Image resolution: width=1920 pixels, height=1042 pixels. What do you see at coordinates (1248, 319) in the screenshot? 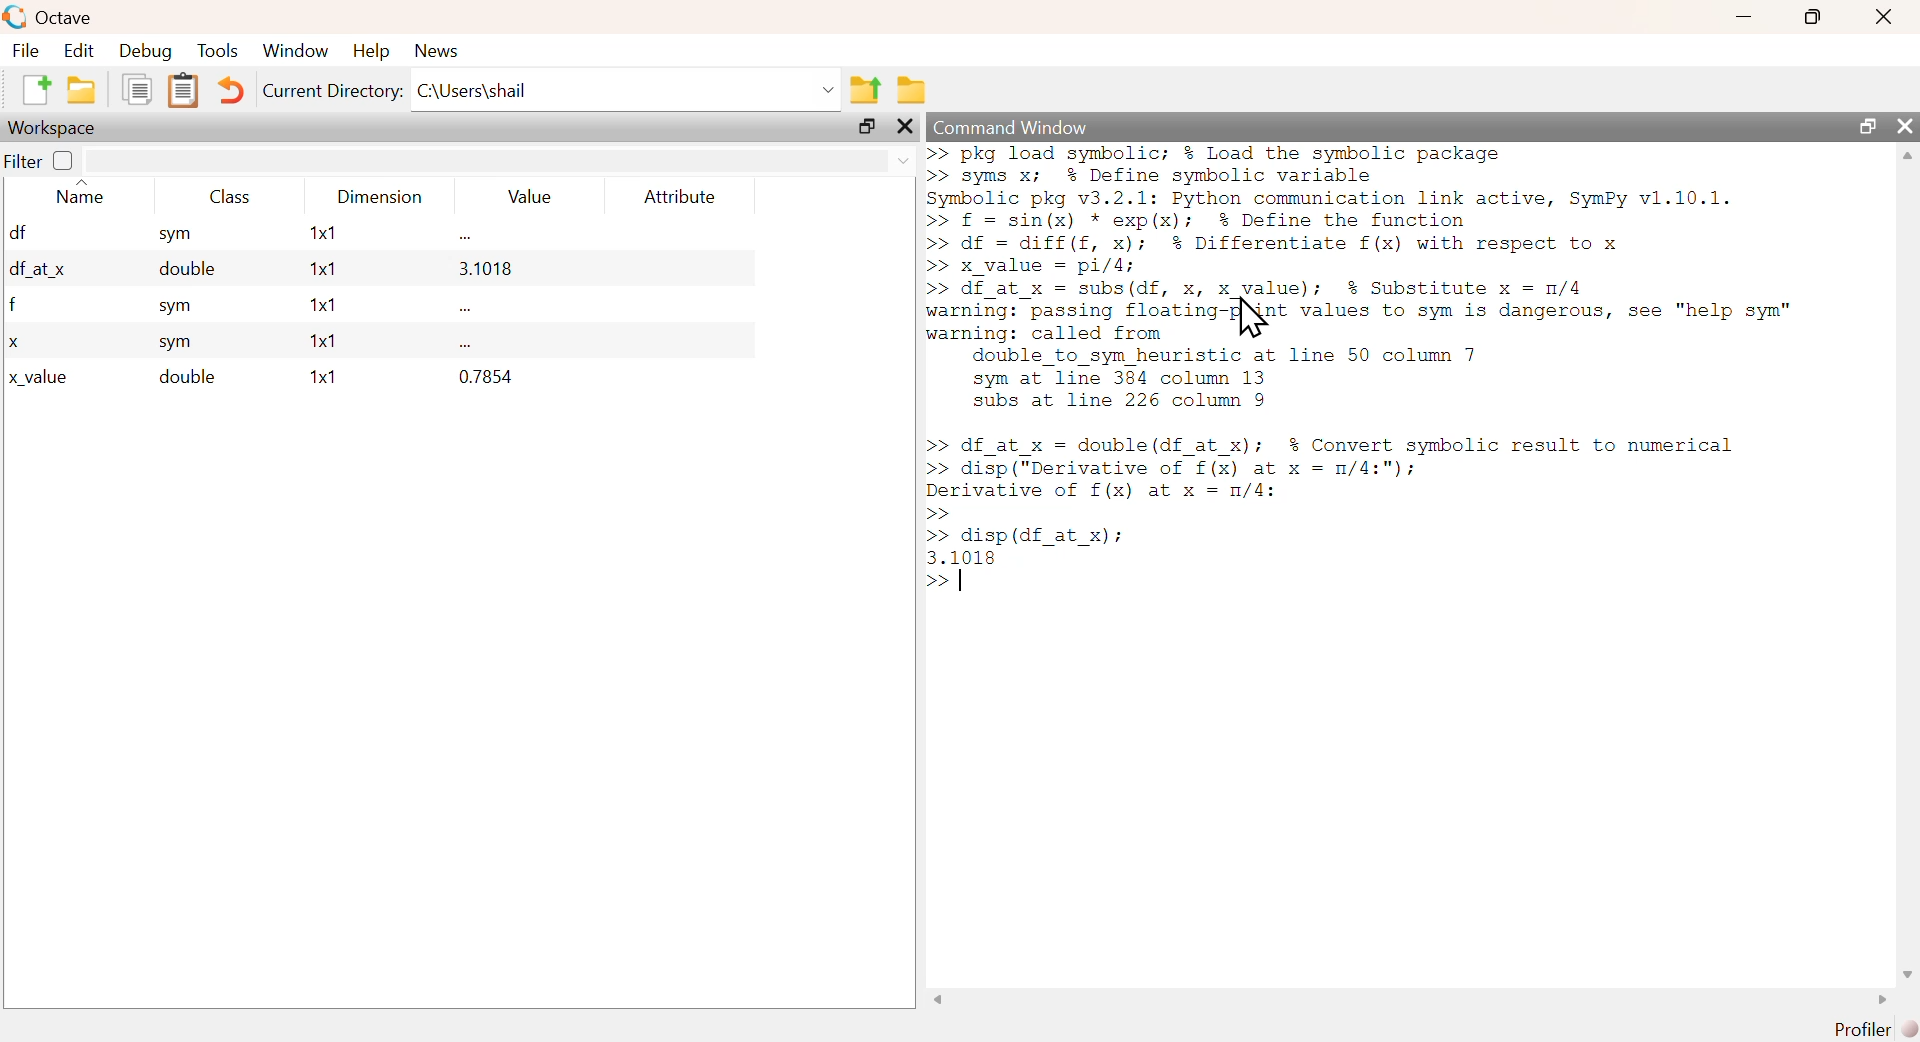
I see `Cursor` at bounding box center [1248, 319].